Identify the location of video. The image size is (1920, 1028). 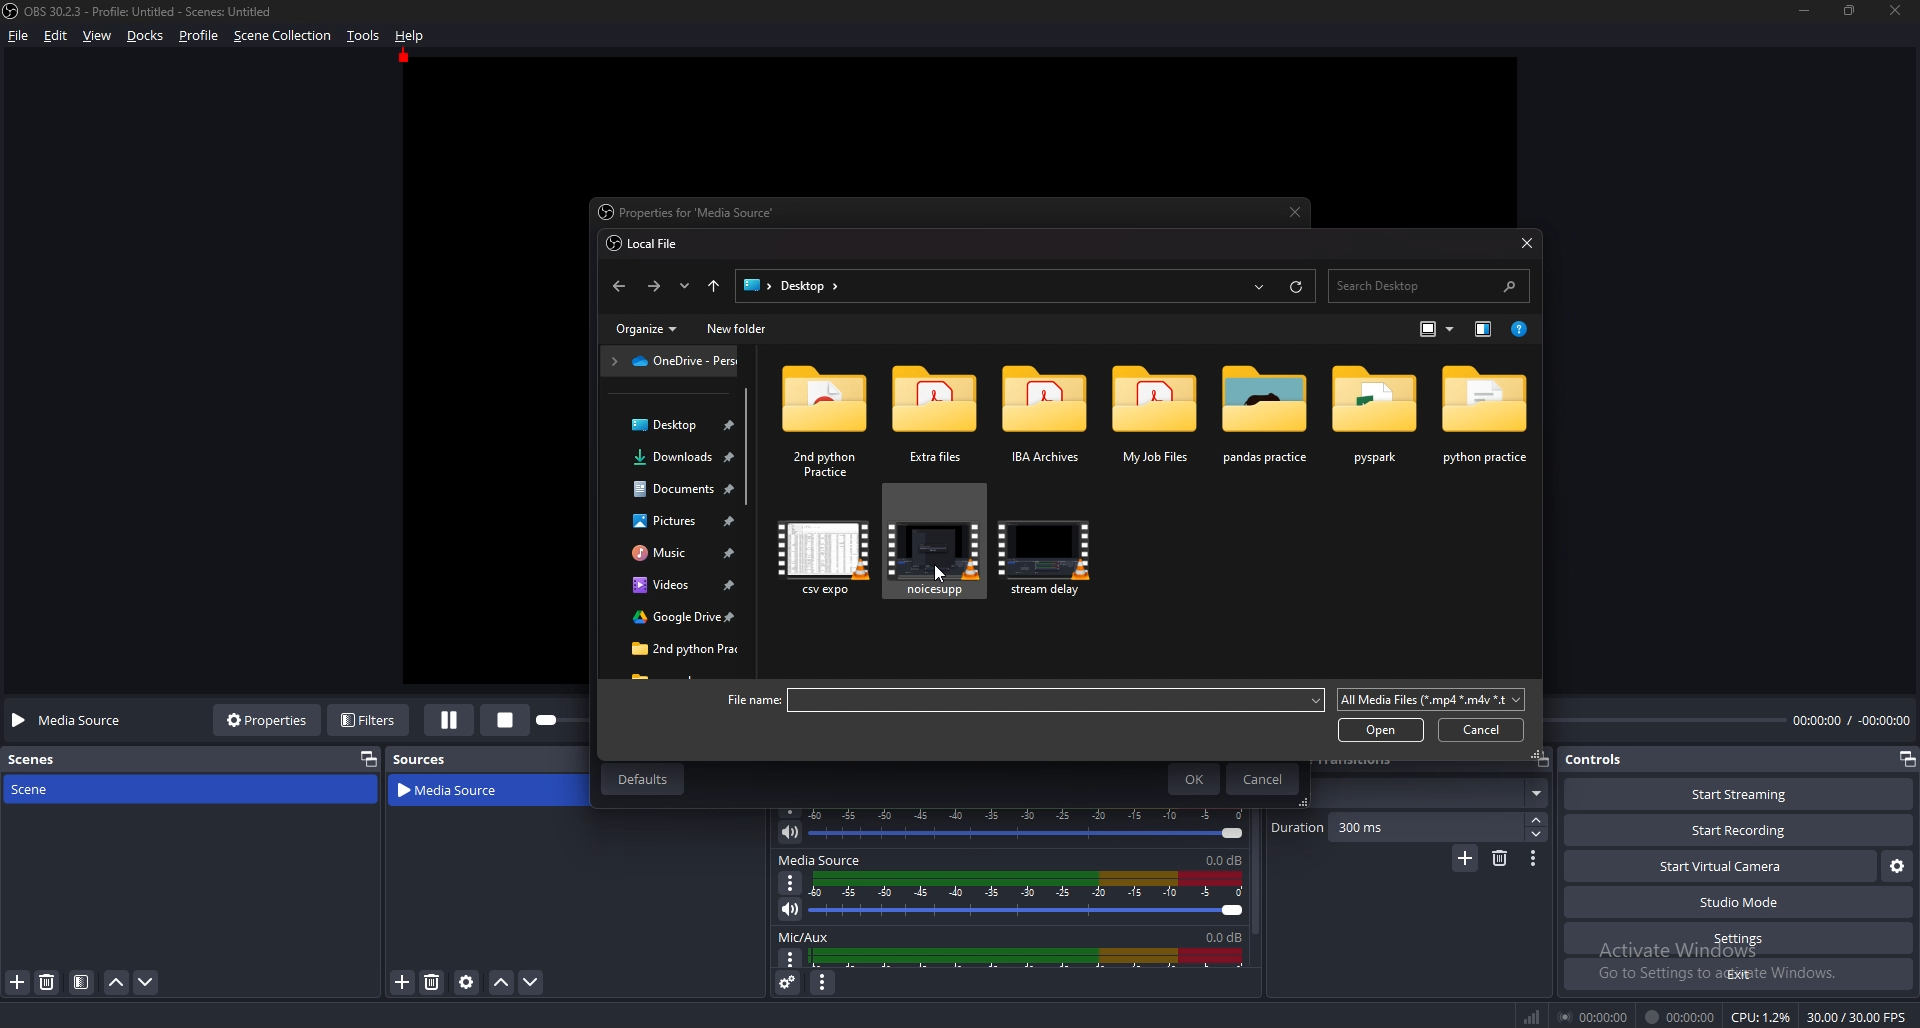
(932, 554).